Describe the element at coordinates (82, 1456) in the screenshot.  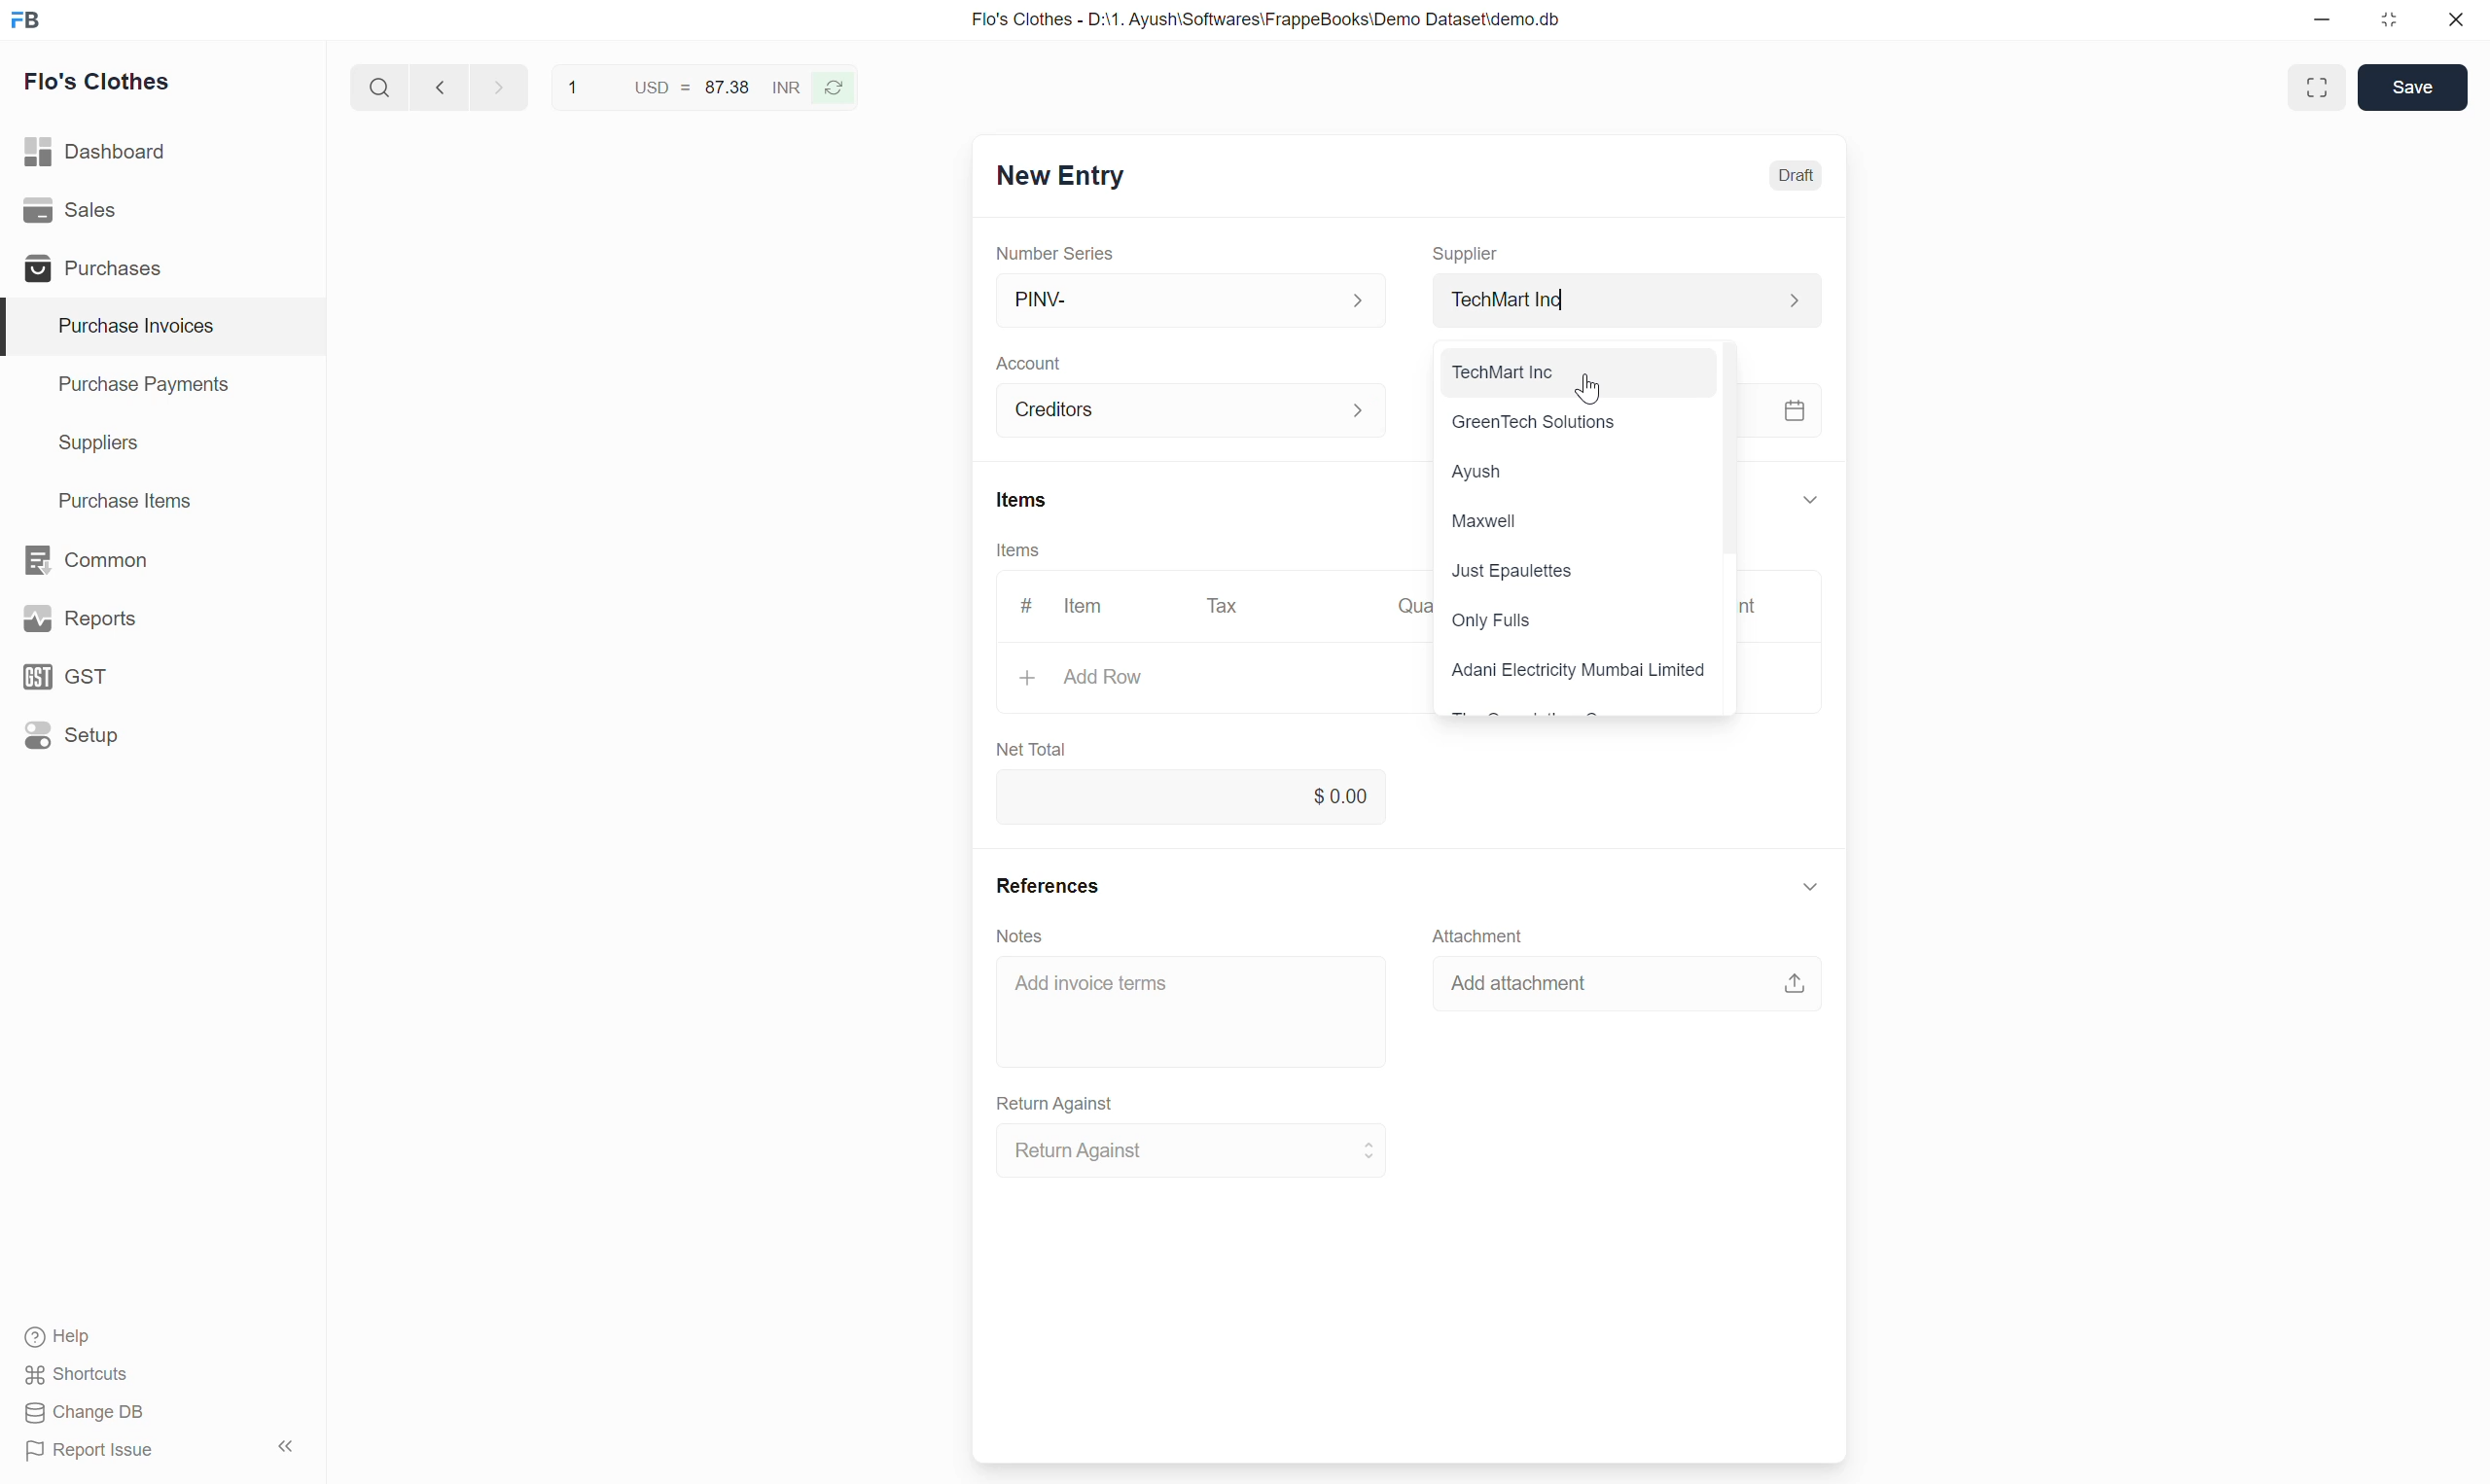
I see `Report Issue` at that location.